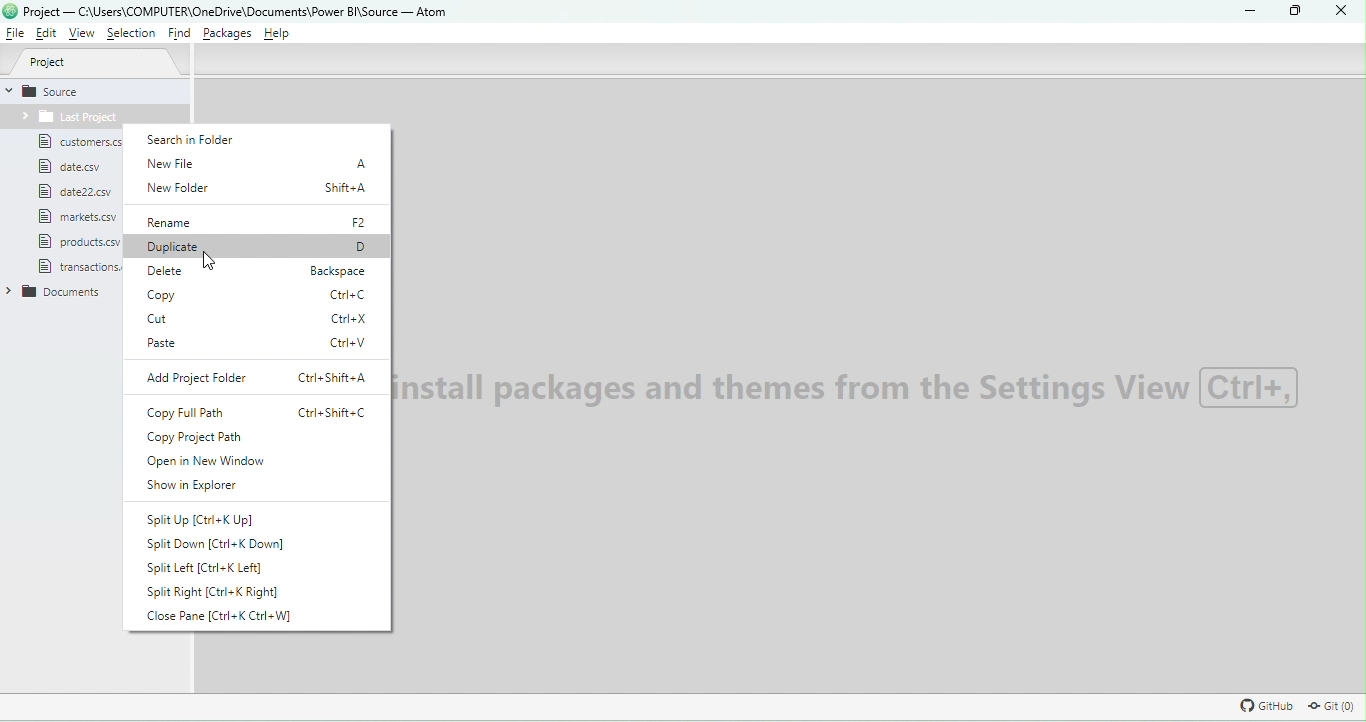  Describe the element at coordinates (250, 461) in the screenshot. I see `Open in new window` at that location.